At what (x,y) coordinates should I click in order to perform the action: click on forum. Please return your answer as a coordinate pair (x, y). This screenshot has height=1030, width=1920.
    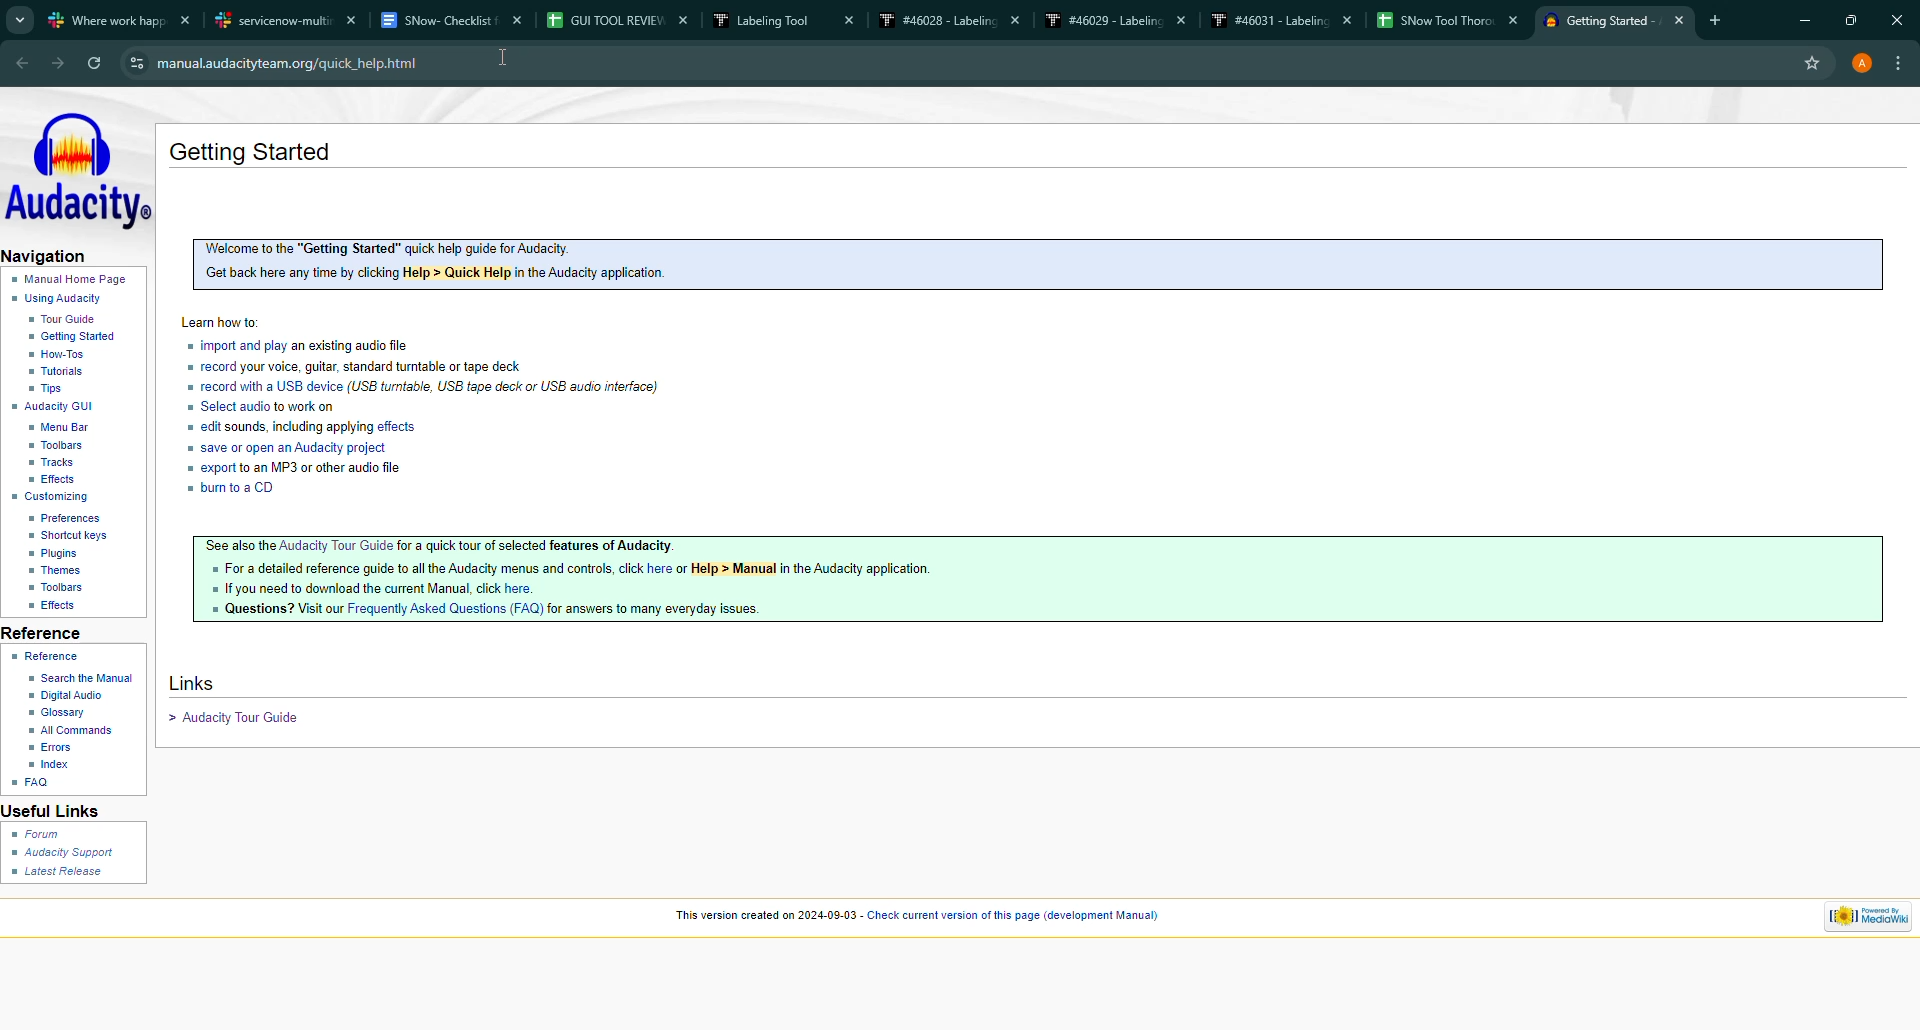
    Looking at the image, I should click on (39, 834).